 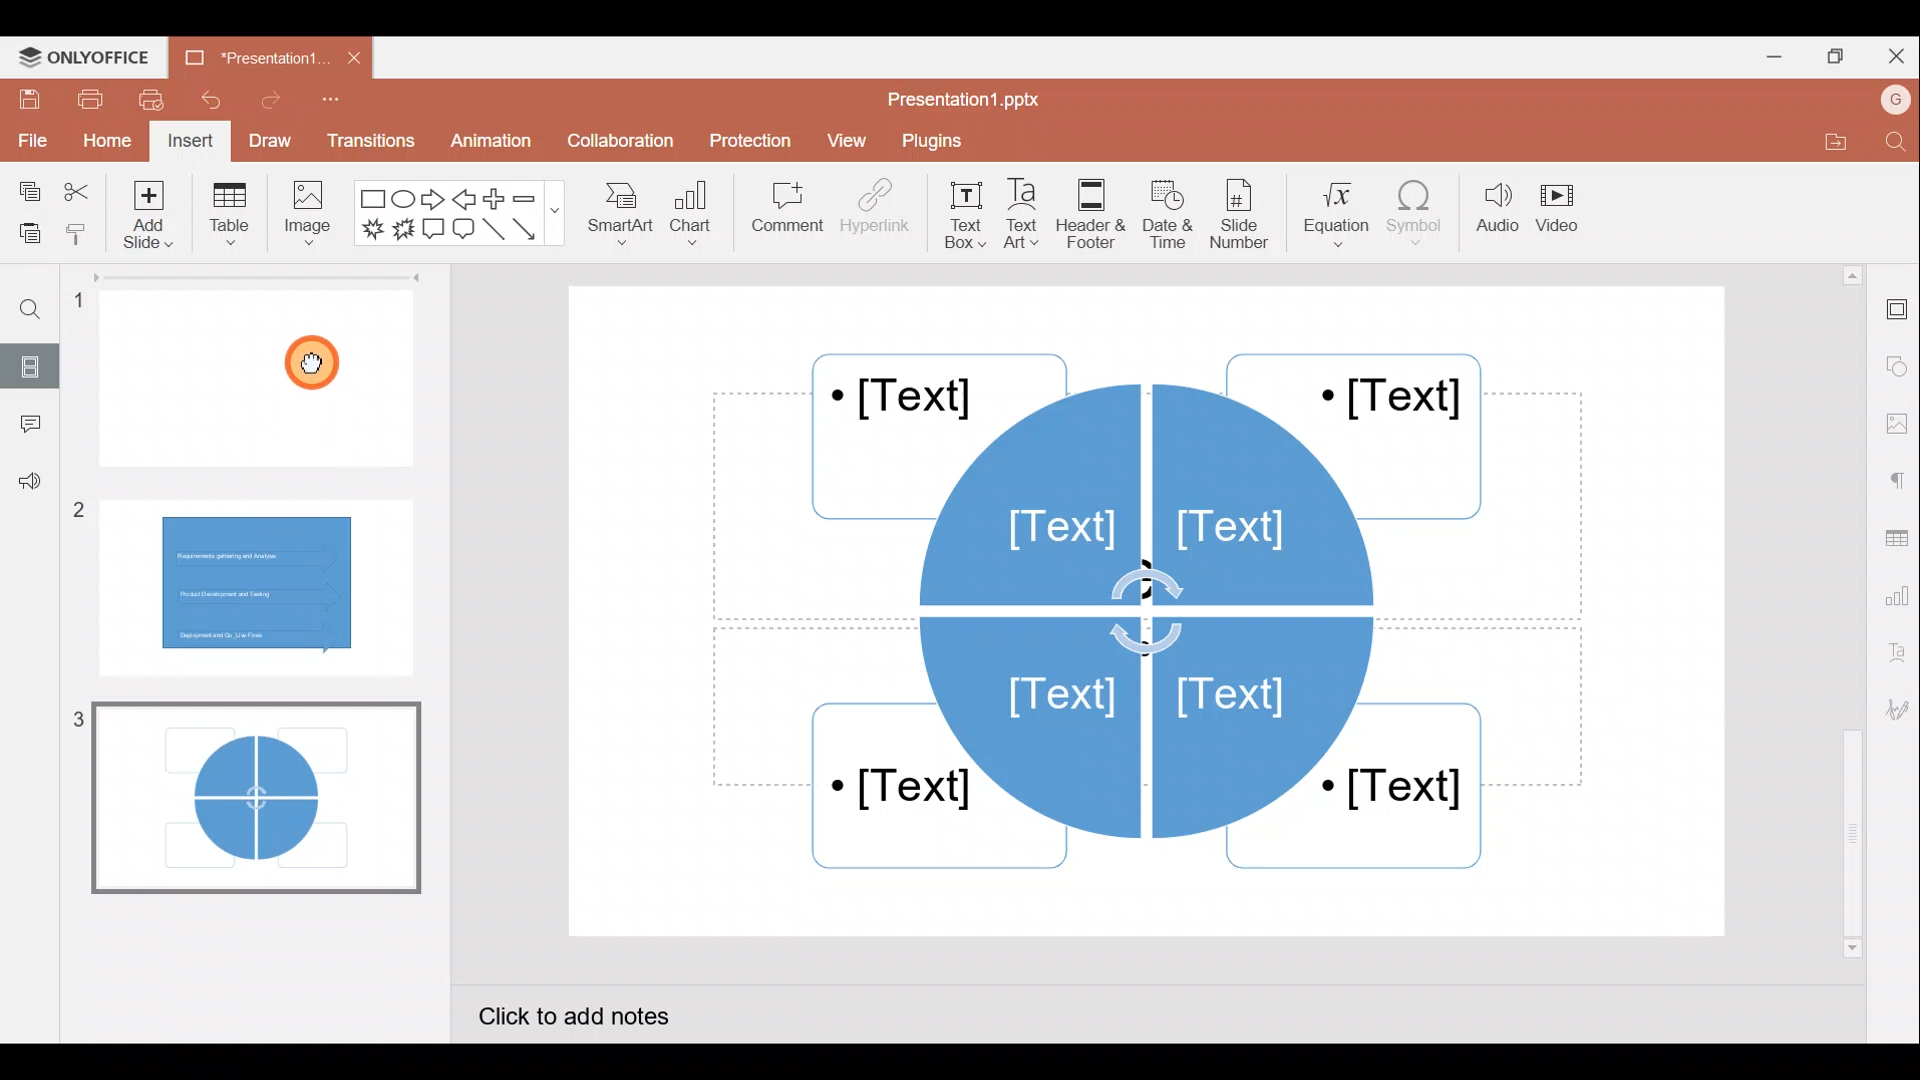 What do you see at coordinates (83, 100) in the screenshot?
I see `Print file` at bounding box center [83, 100].